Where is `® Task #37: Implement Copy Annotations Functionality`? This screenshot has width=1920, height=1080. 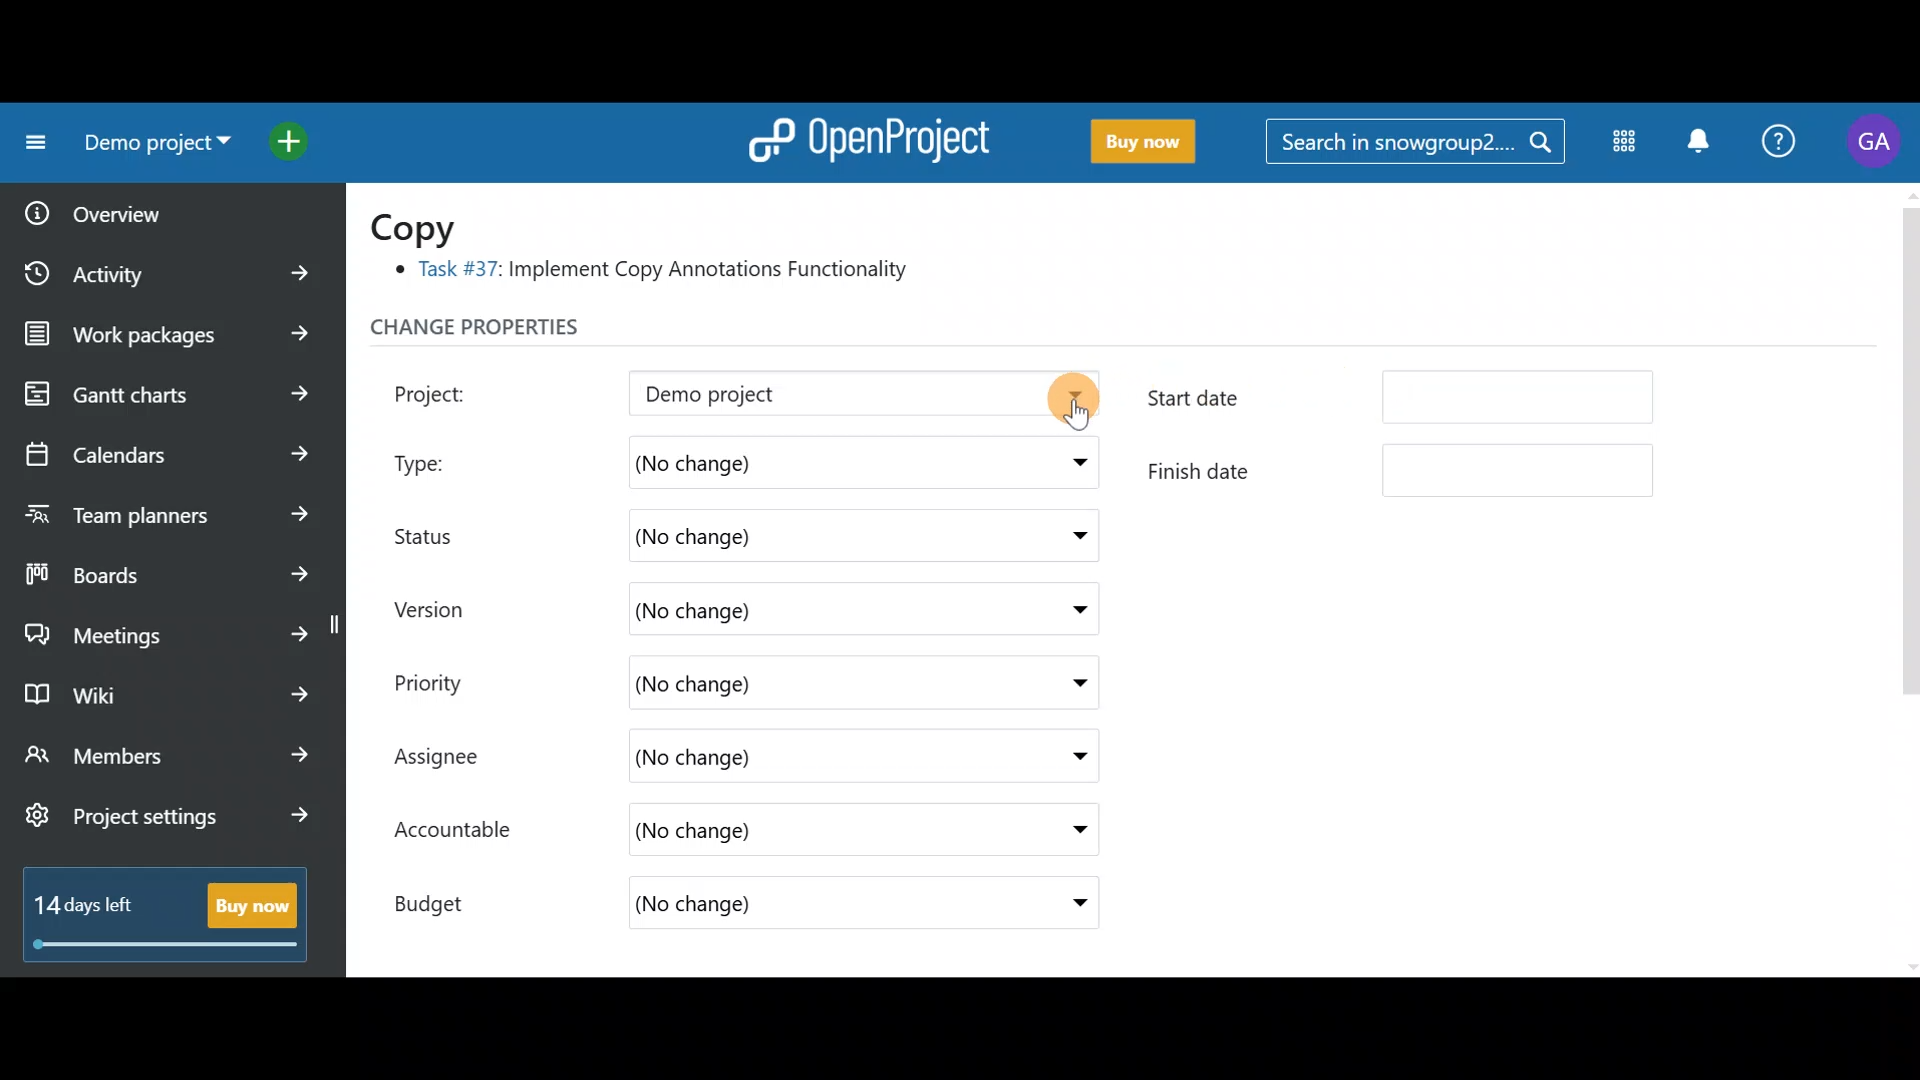 ® Task #37: Implement Copy Annotations Functionality is located at coordinates (660, 273).